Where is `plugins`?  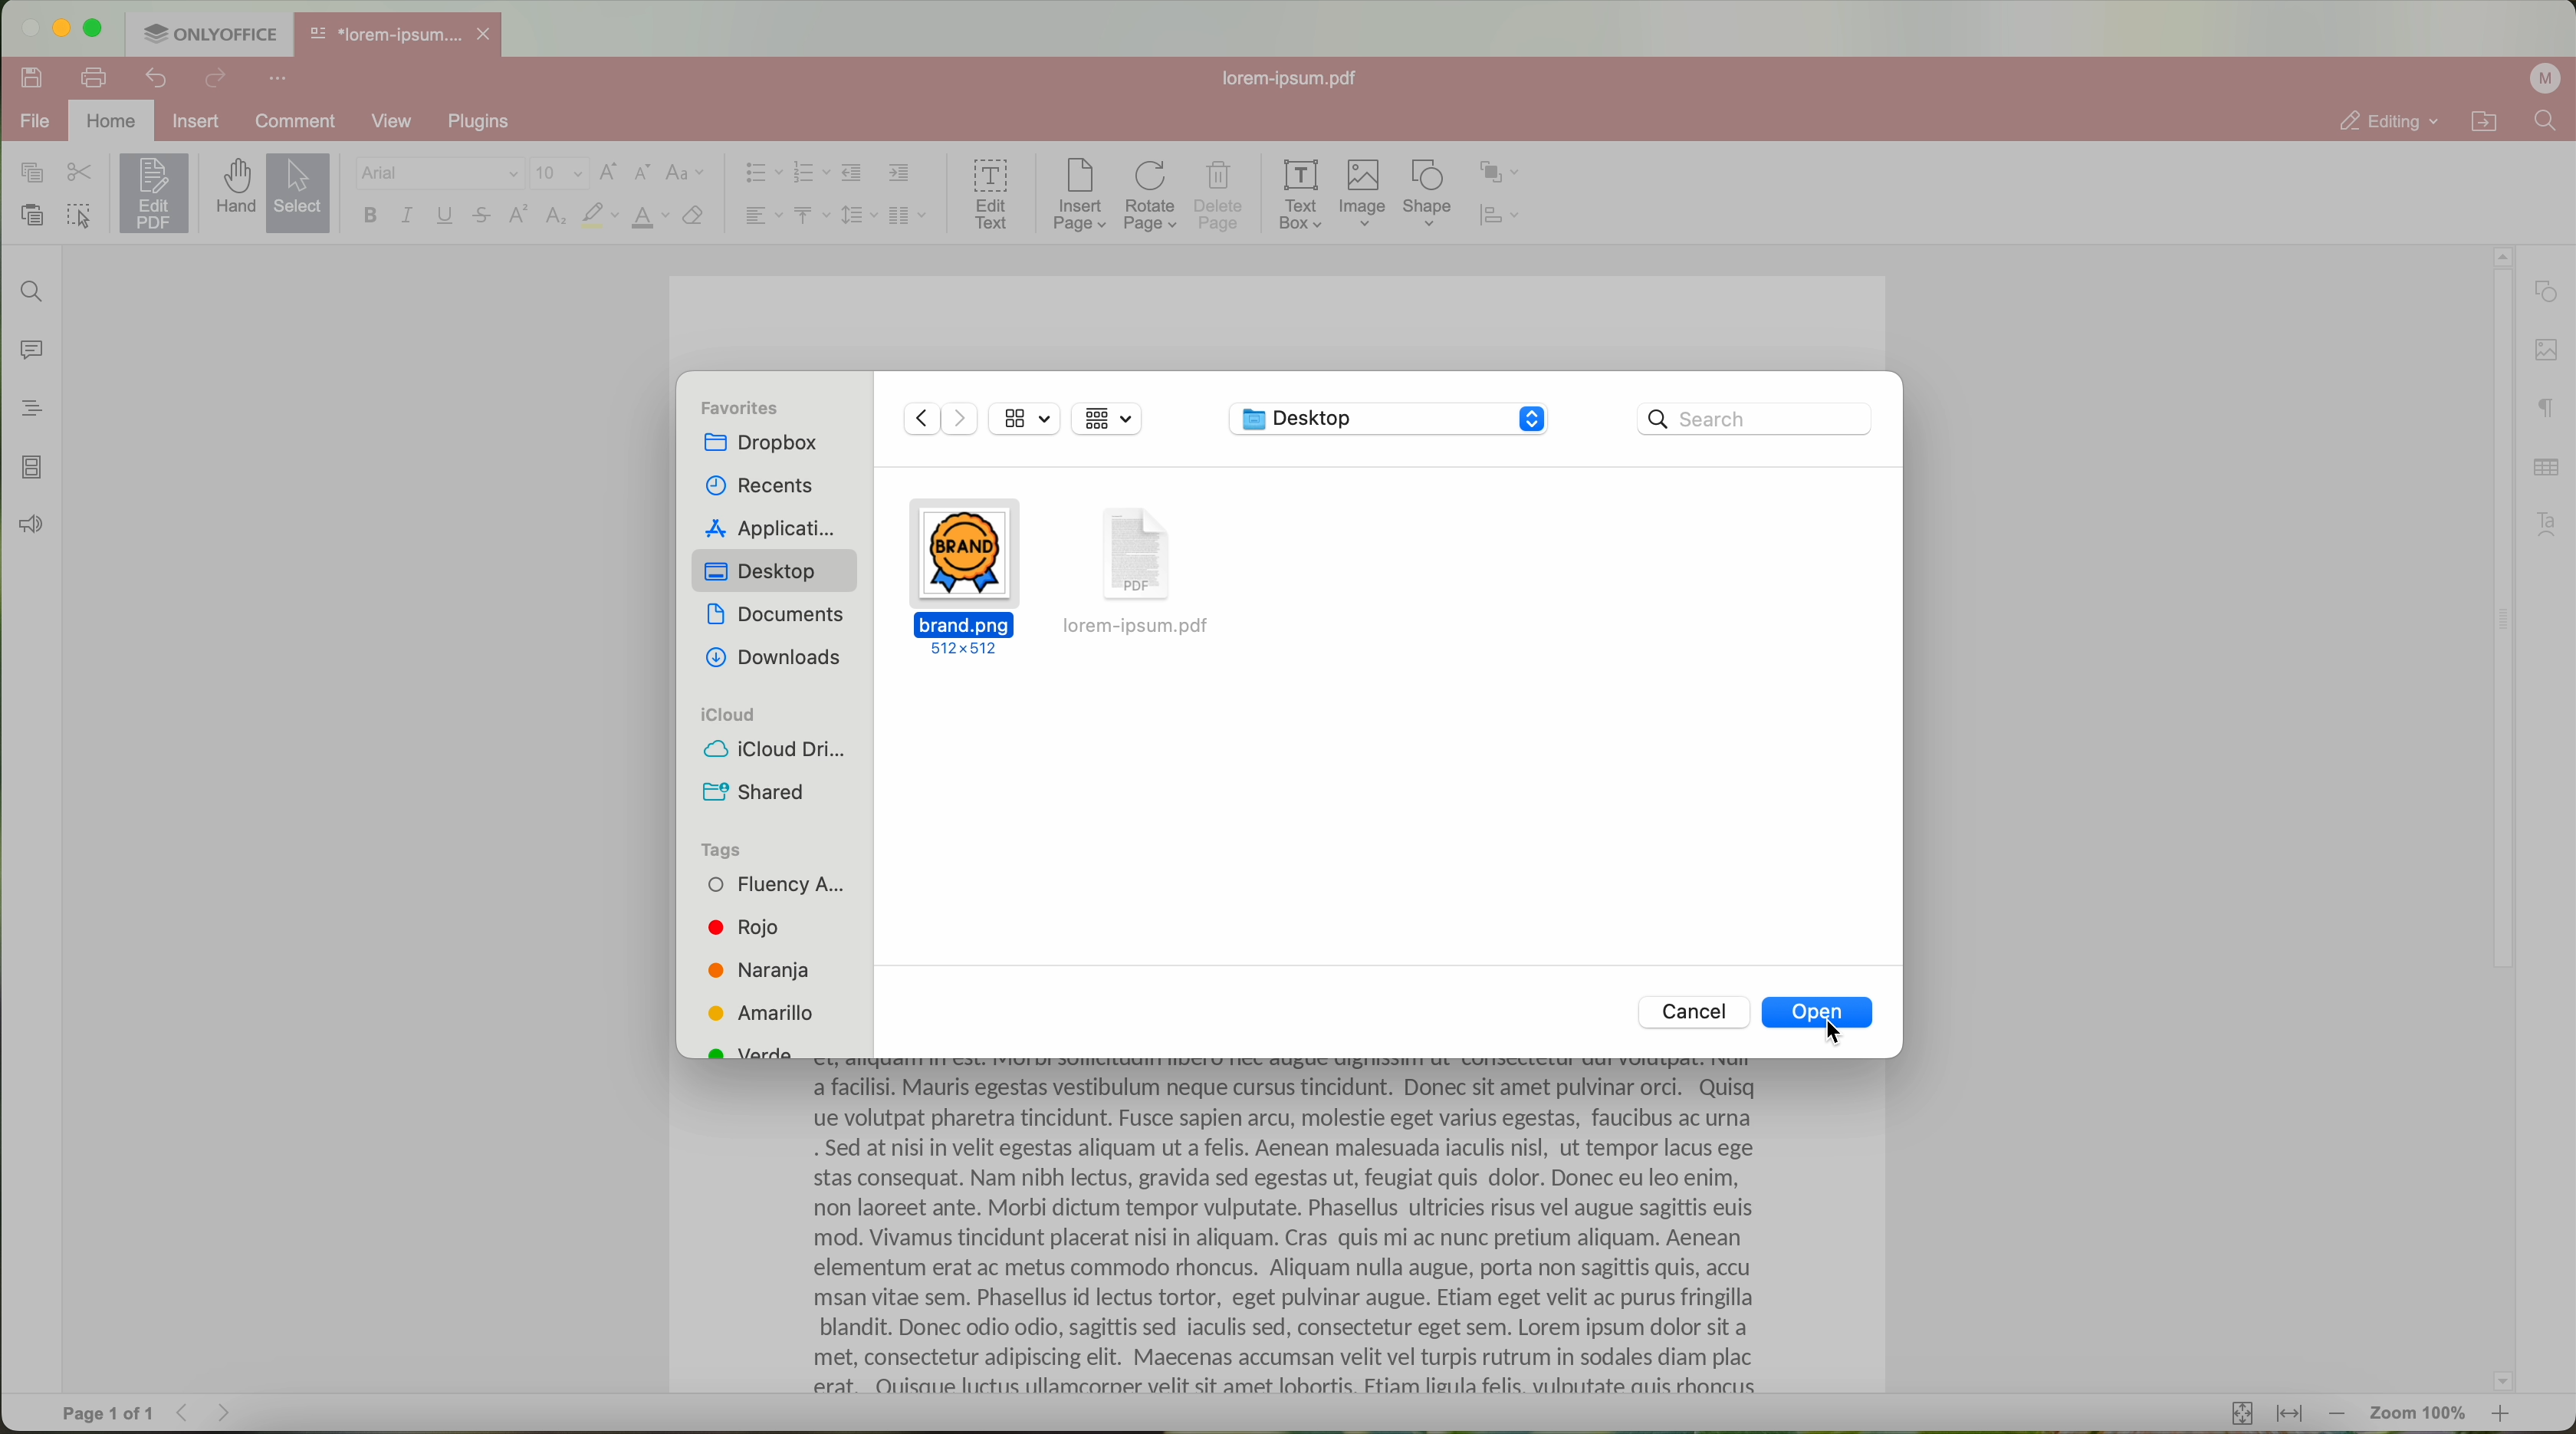
plugins is located at coordinates (490, 121).